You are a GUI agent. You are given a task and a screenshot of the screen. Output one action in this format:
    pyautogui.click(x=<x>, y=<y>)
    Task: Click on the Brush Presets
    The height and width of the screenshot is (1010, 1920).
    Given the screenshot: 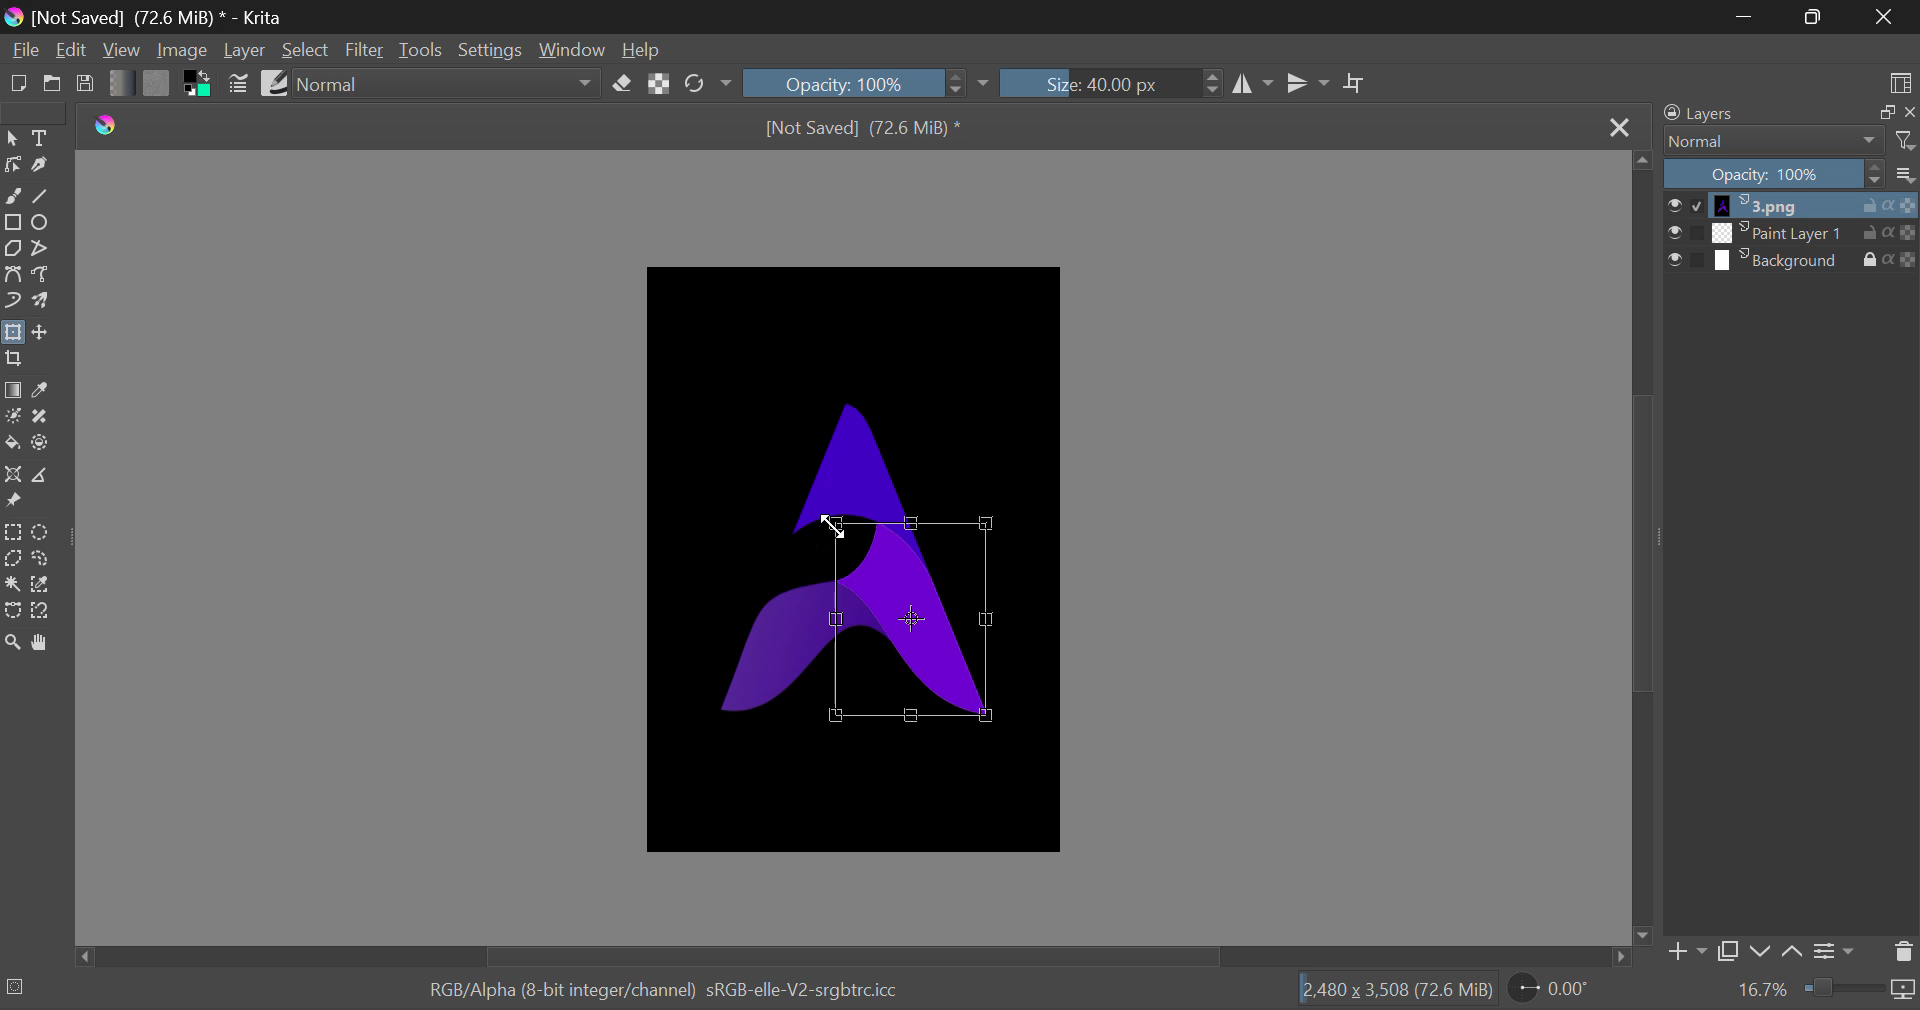 What is the action you would take?
    pyautogui.click(x=274, y=83)
    